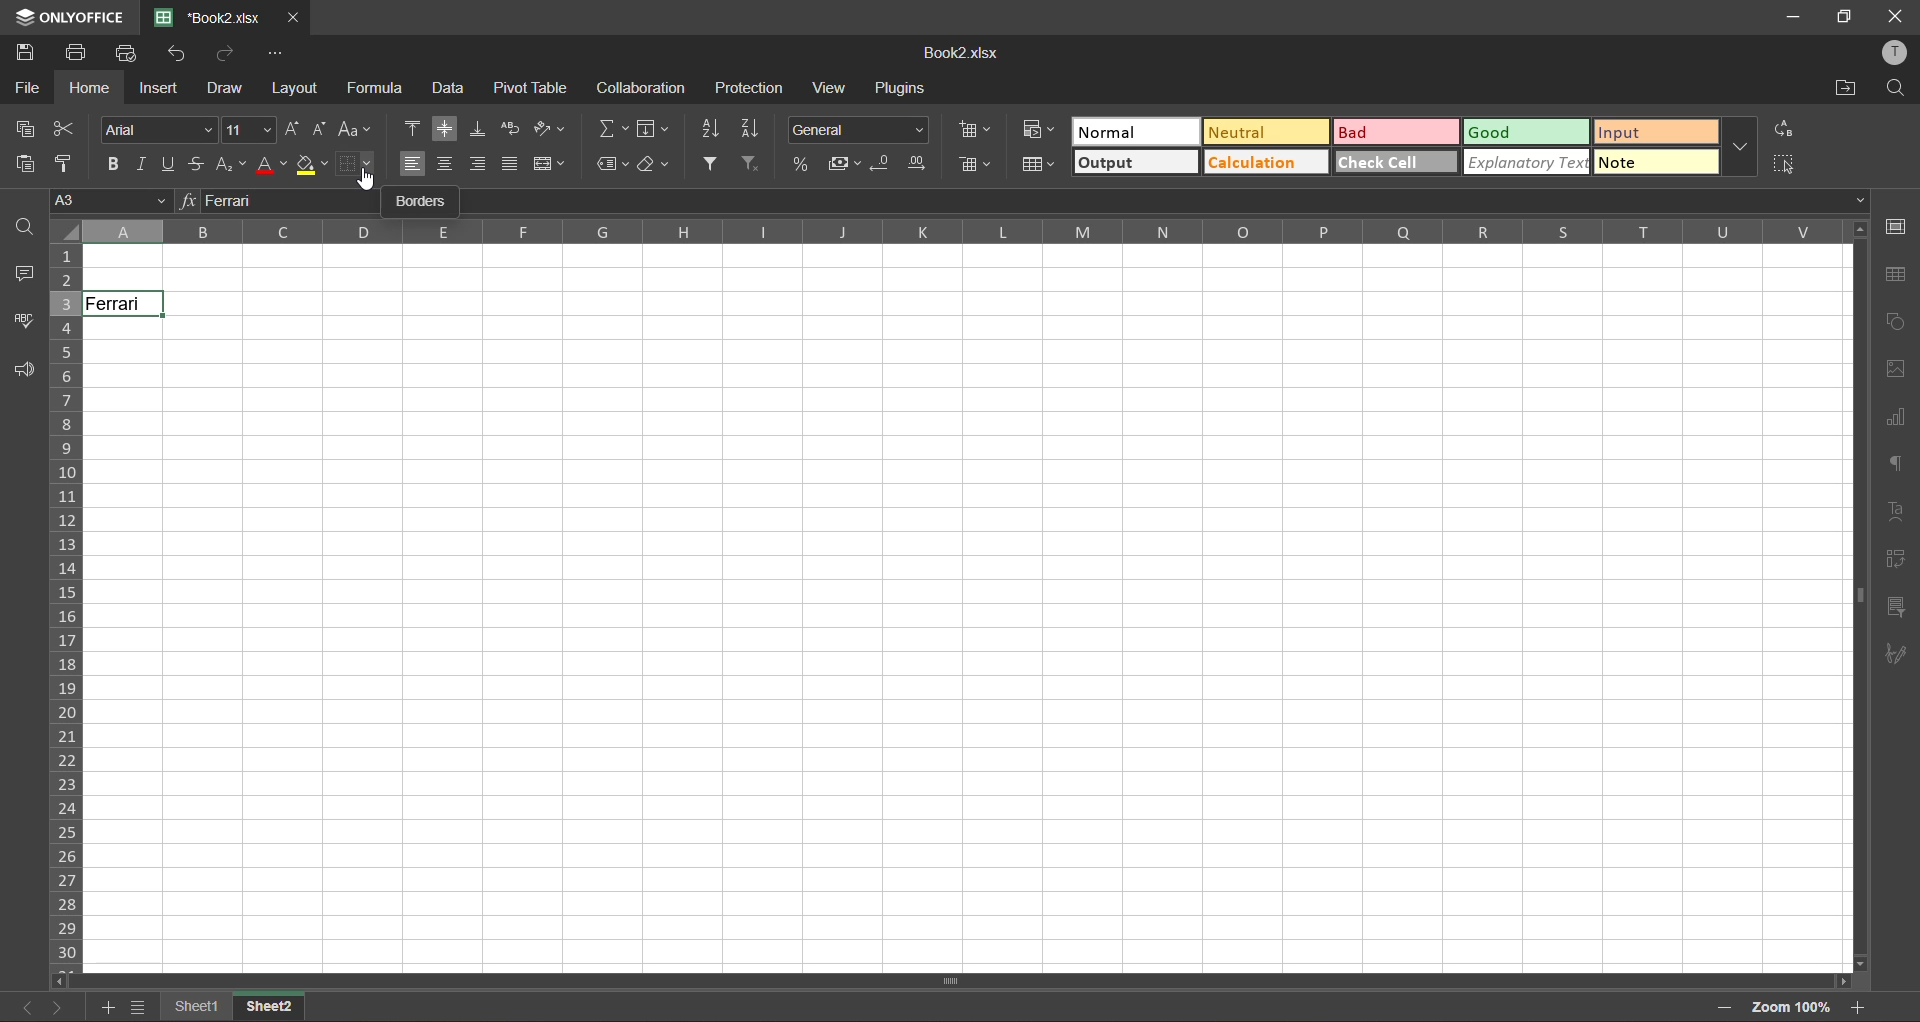  What do you see at coordinates (753, 128) in the screenshot?
I see `sort descending` at bounding box center [753, 128].